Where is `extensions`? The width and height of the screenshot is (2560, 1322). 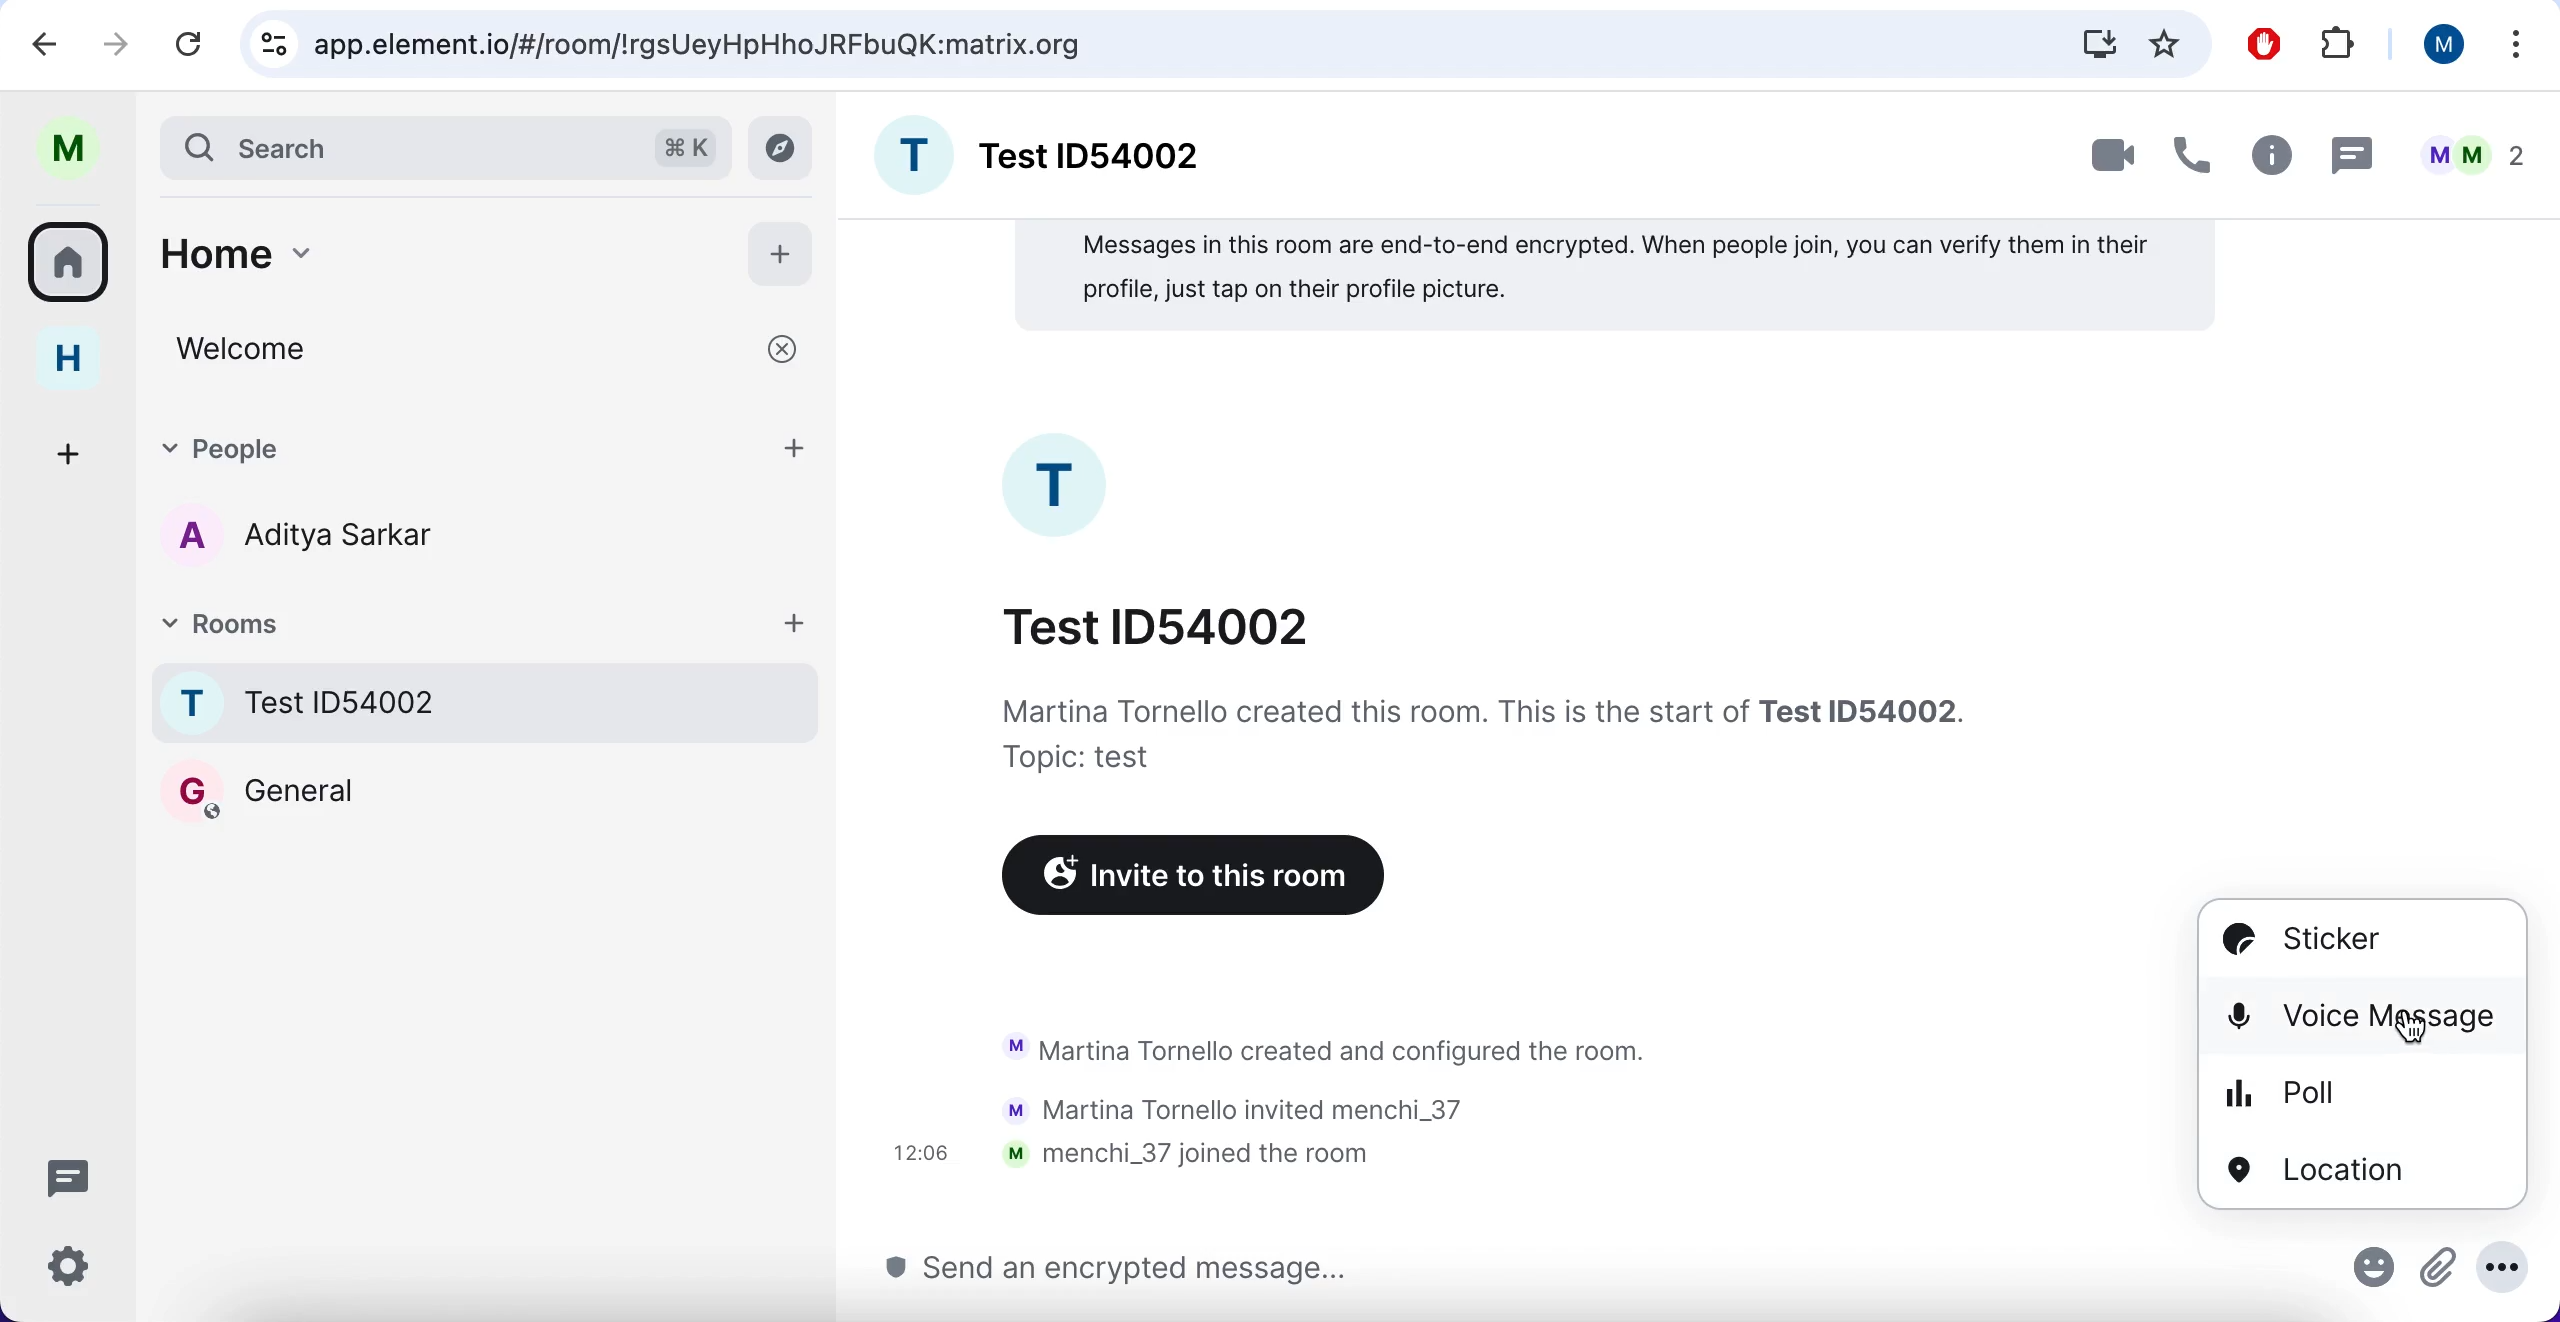 extensions is located at coordinates (2338, 42).